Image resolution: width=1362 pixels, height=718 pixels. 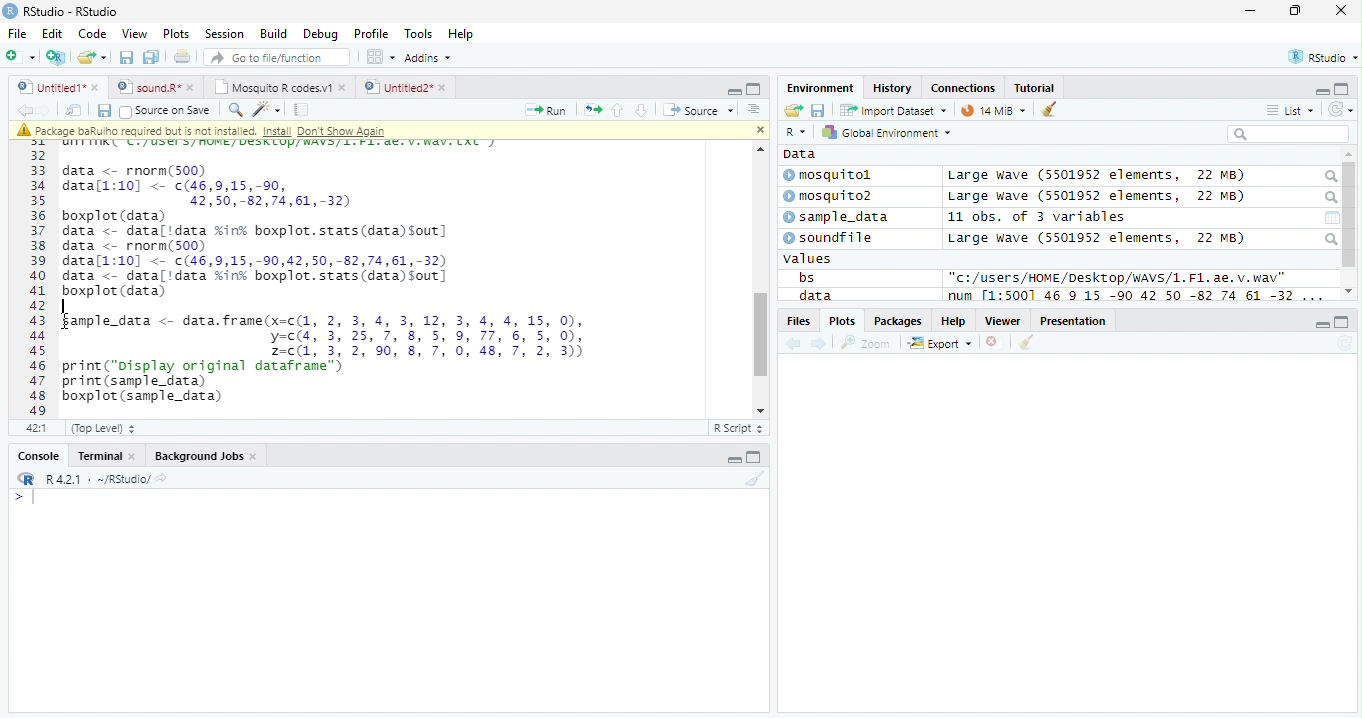 I want to click on List, so click(x=1290, y=110).